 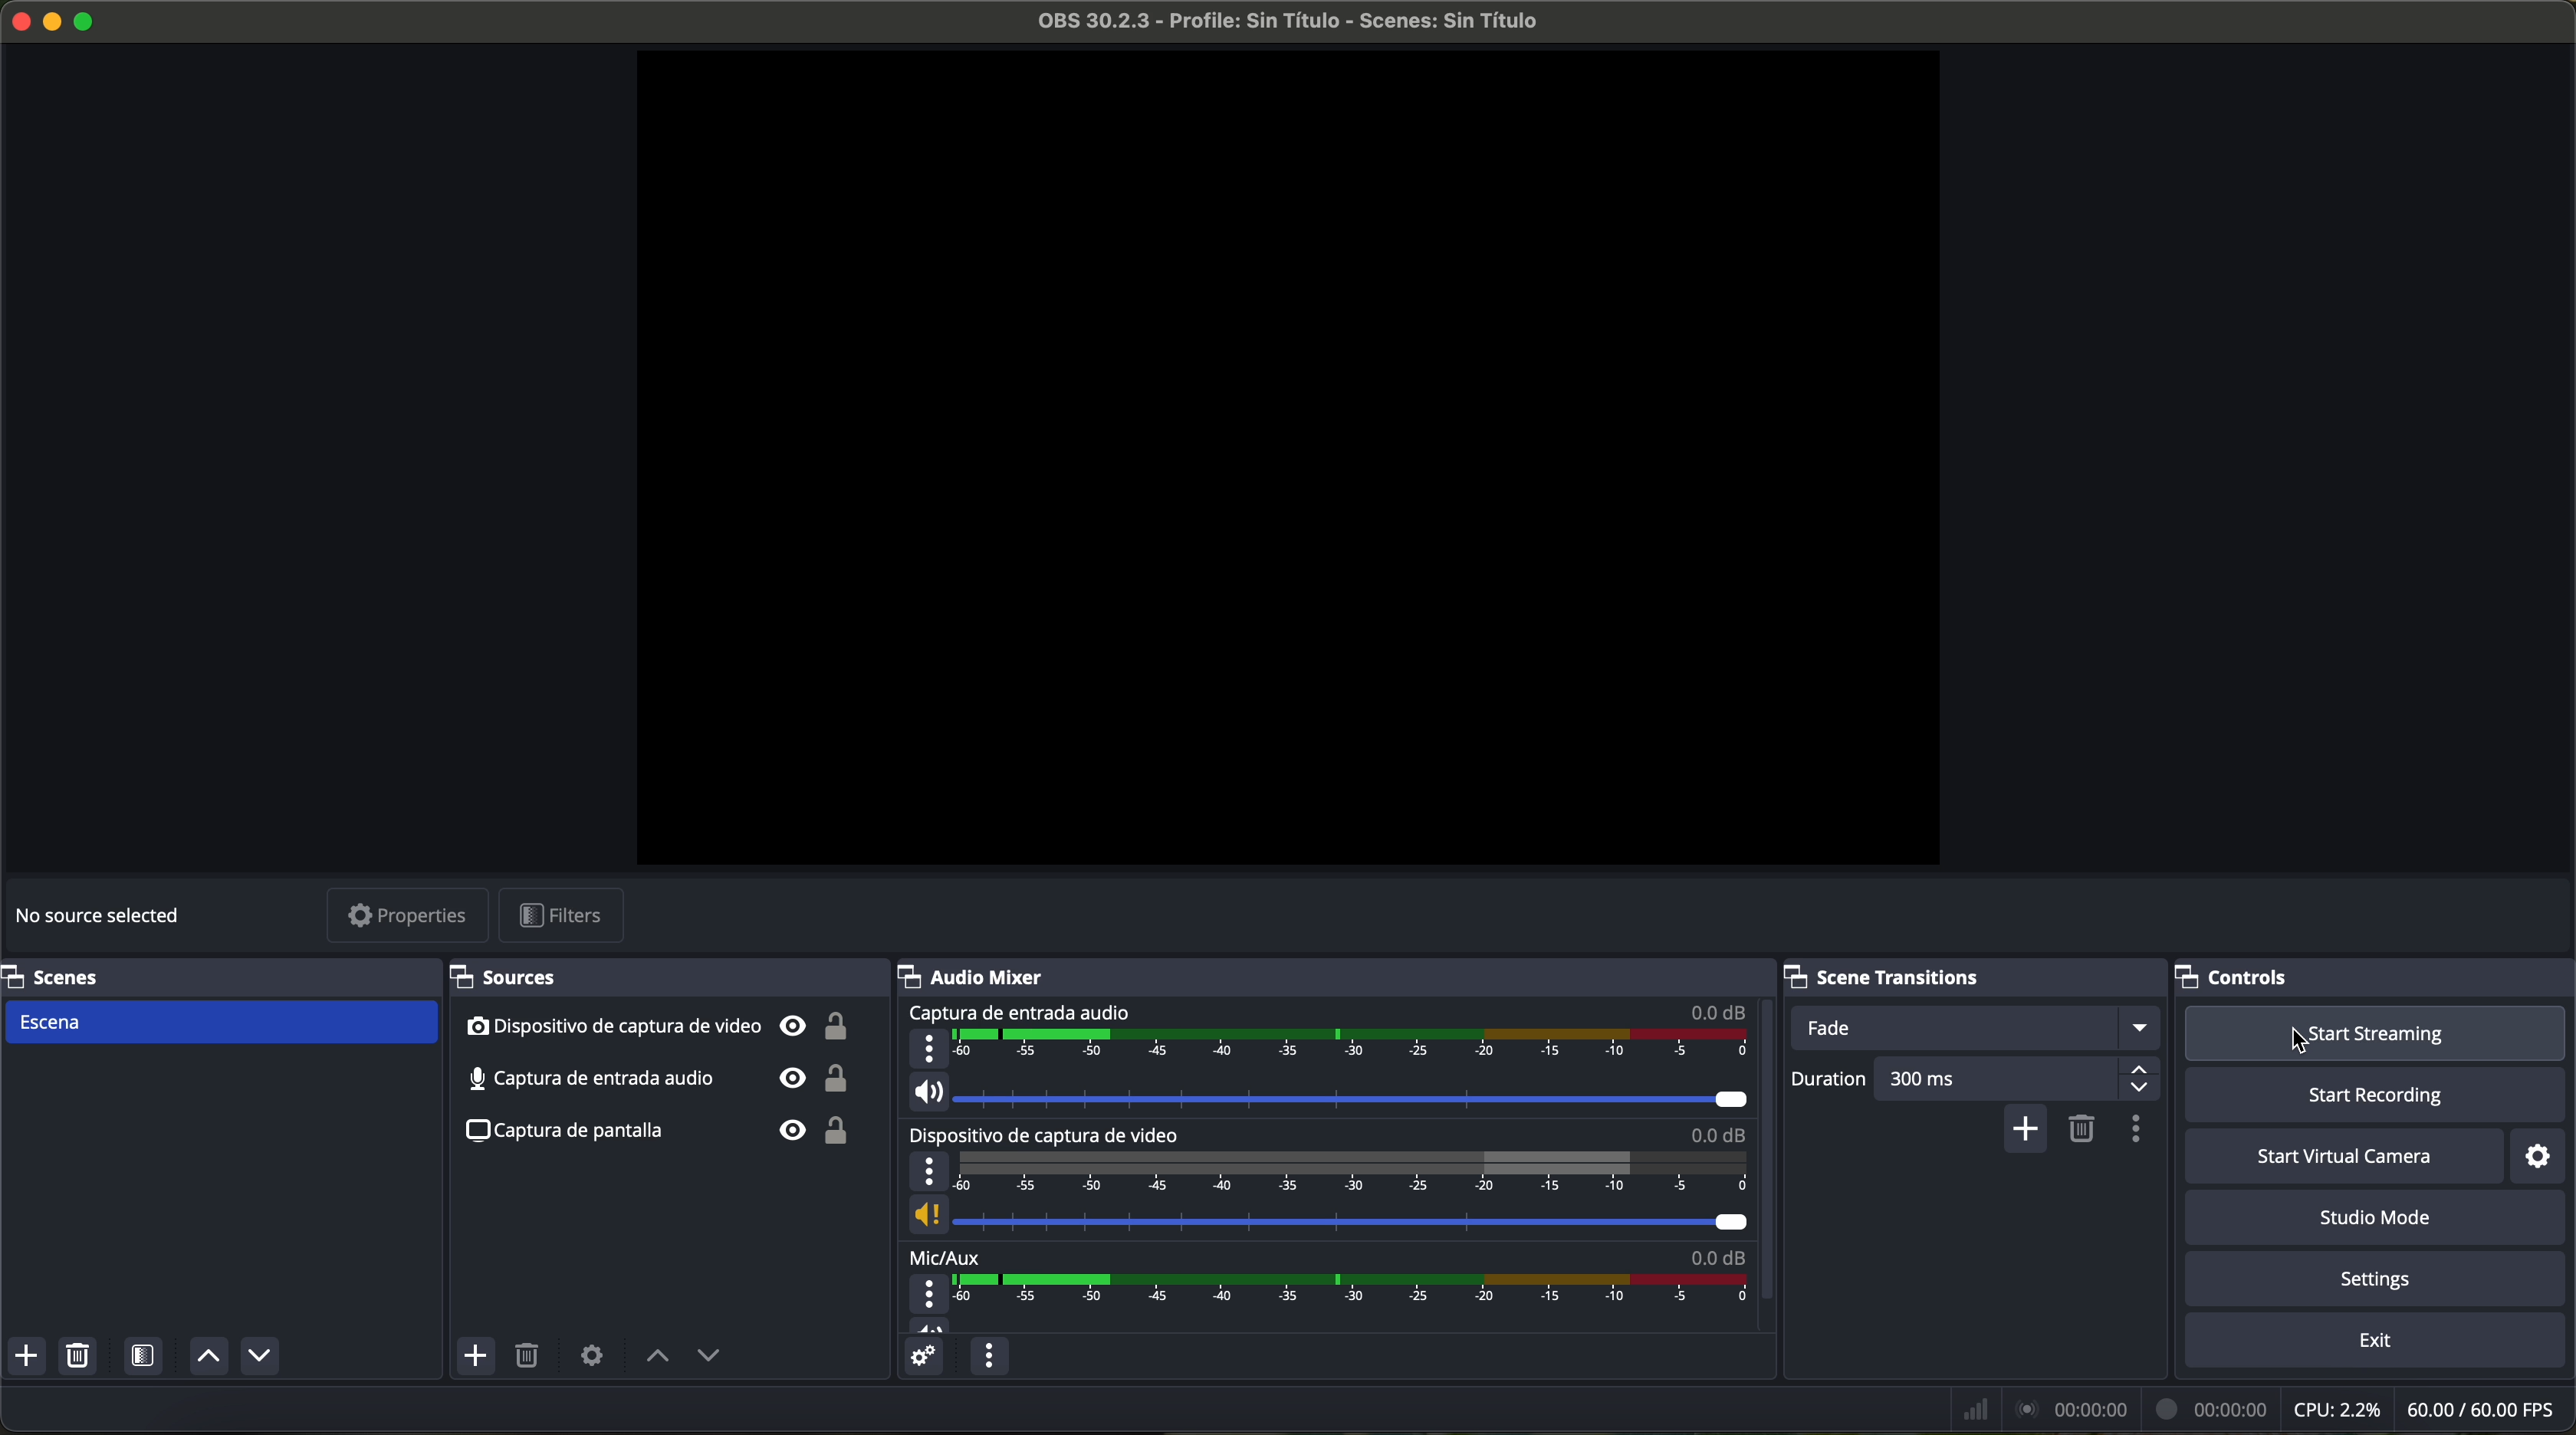 What do you see at coordinates (531, 1357) in the screenshot?
I see `remove selected source` at bounding box center [531, 1357].